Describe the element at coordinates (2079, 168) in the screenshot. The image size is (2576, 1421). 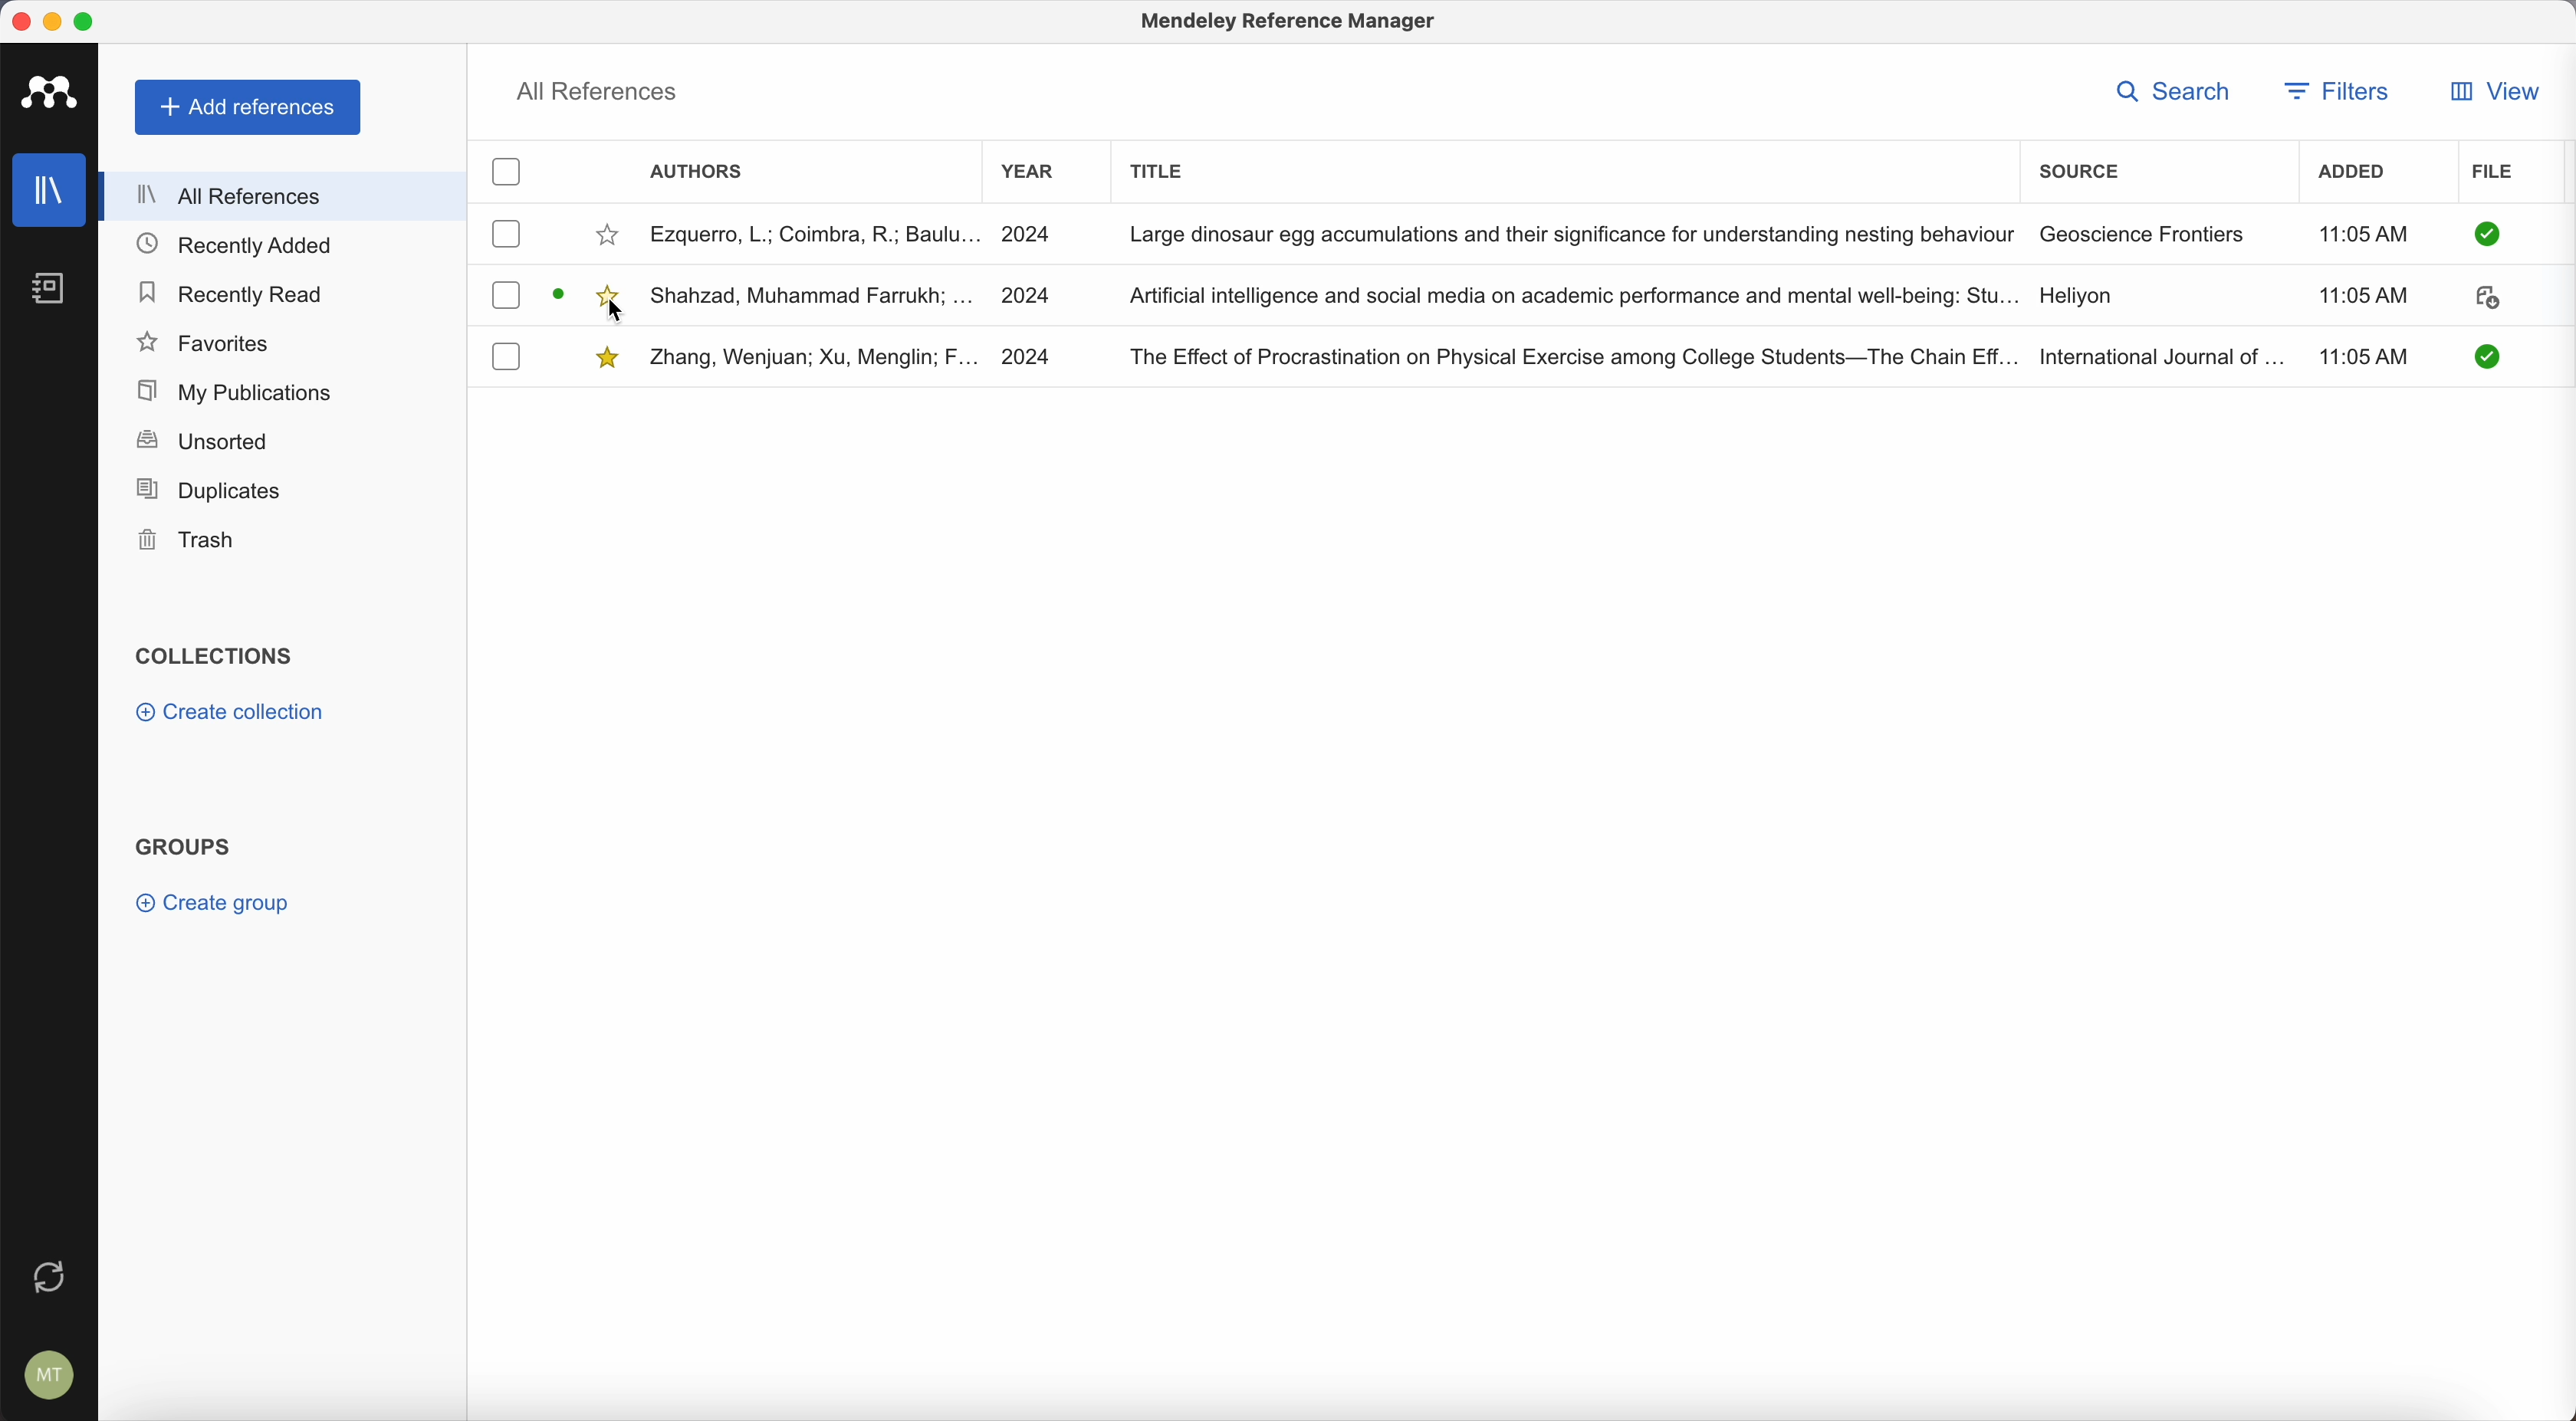
I see `source` at that location.